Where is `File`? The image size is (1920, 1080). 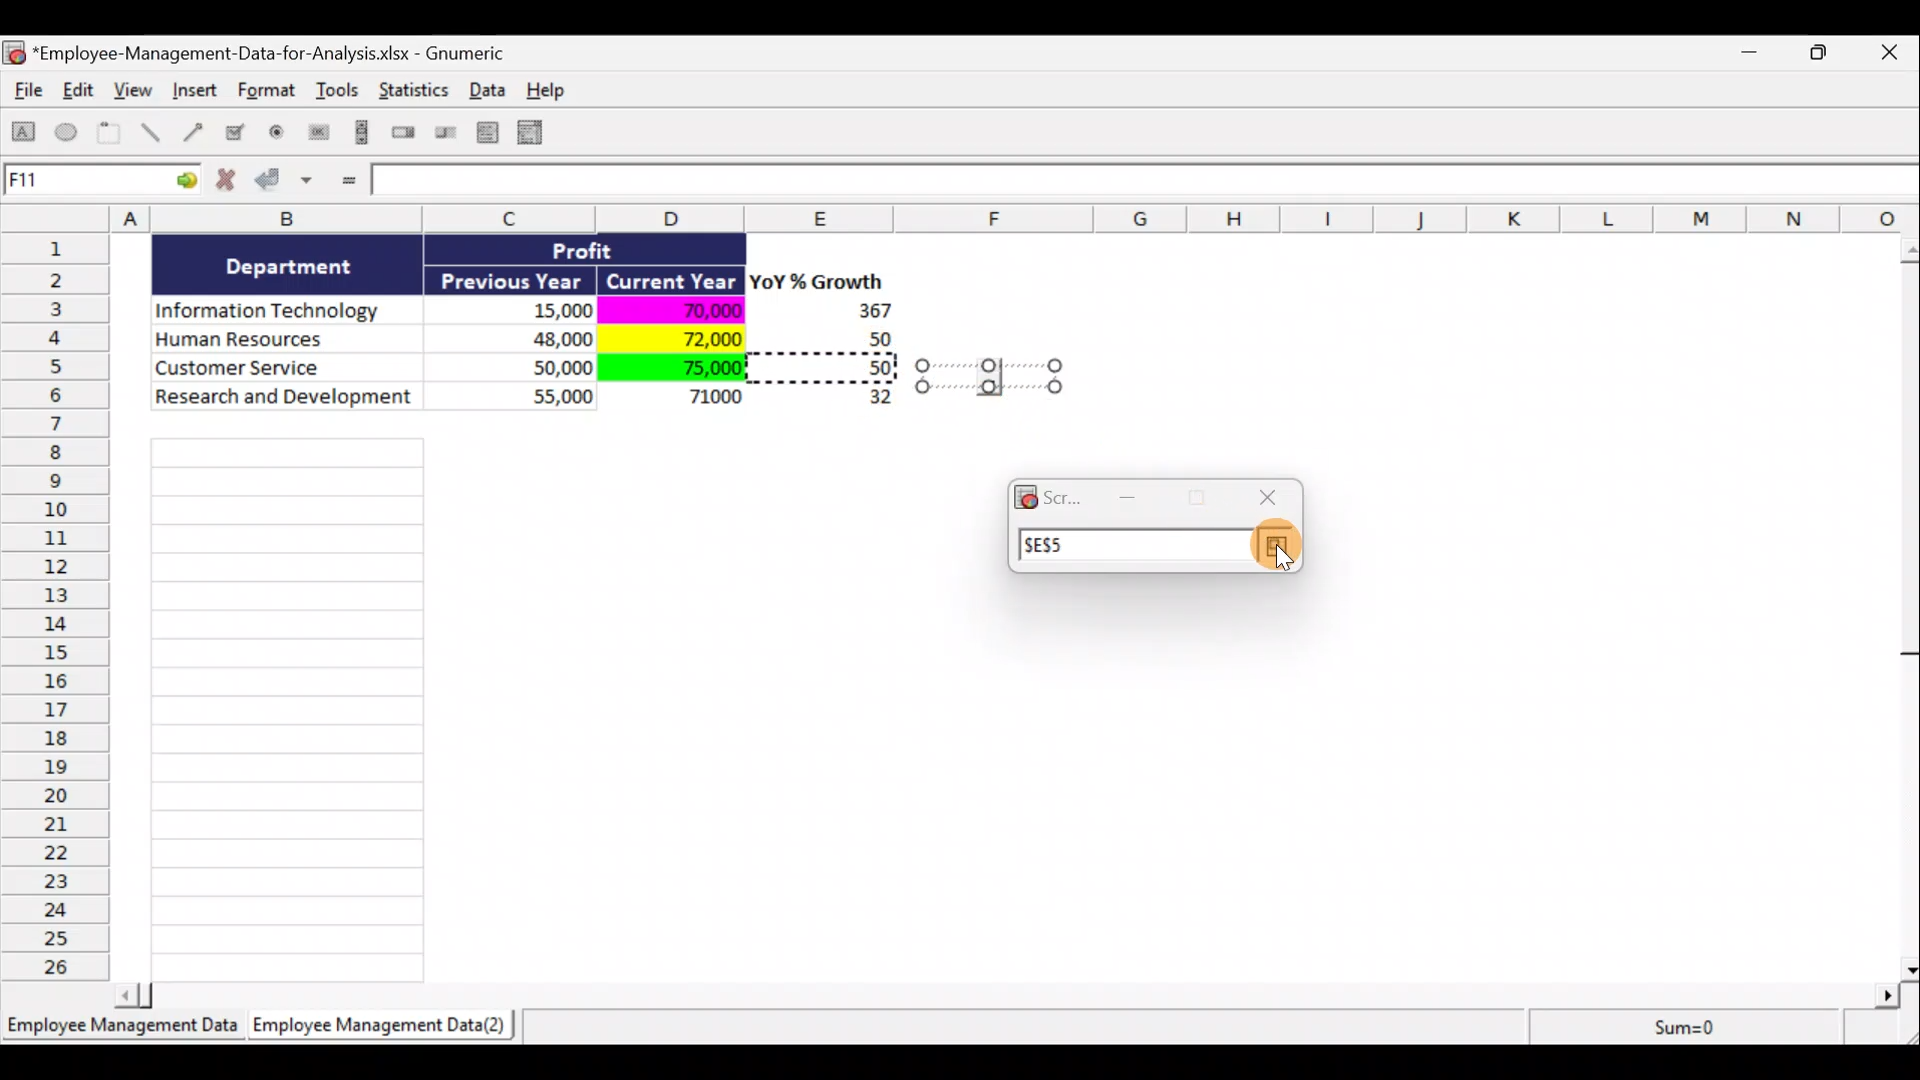 File is located at coordinates (24, 94).